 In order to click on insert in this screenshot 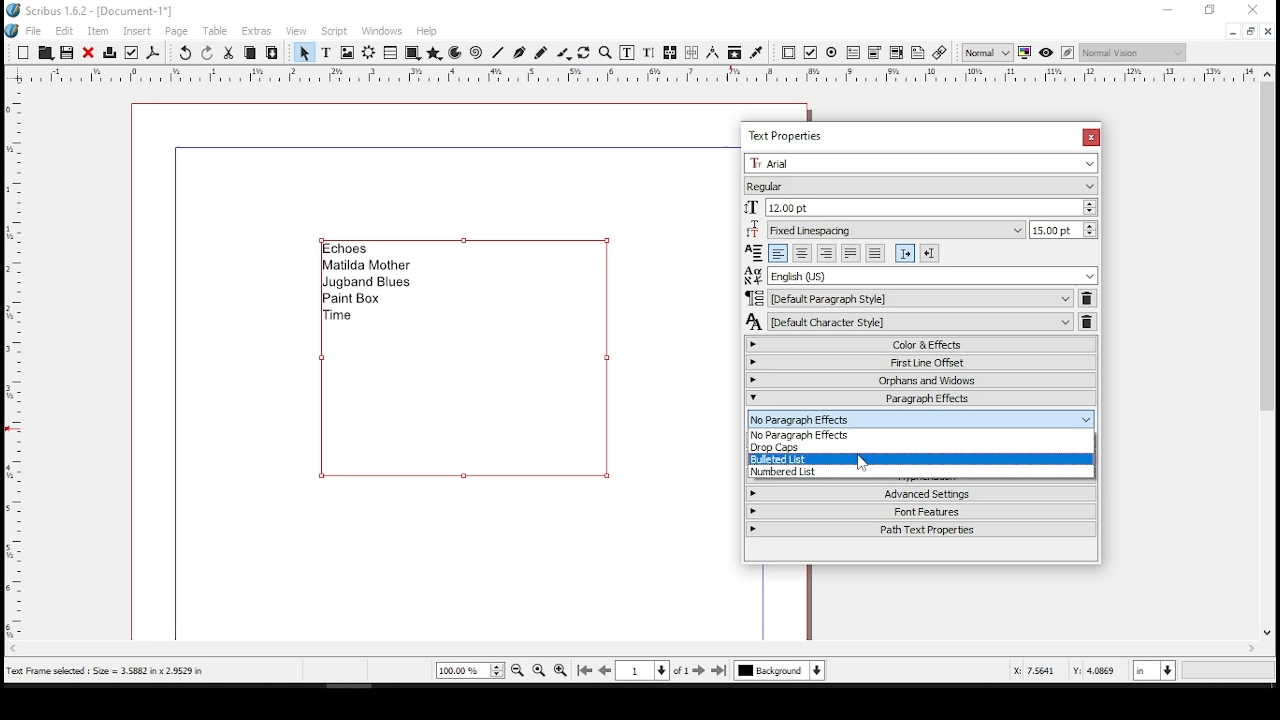, I will do `click(138, 30)`.